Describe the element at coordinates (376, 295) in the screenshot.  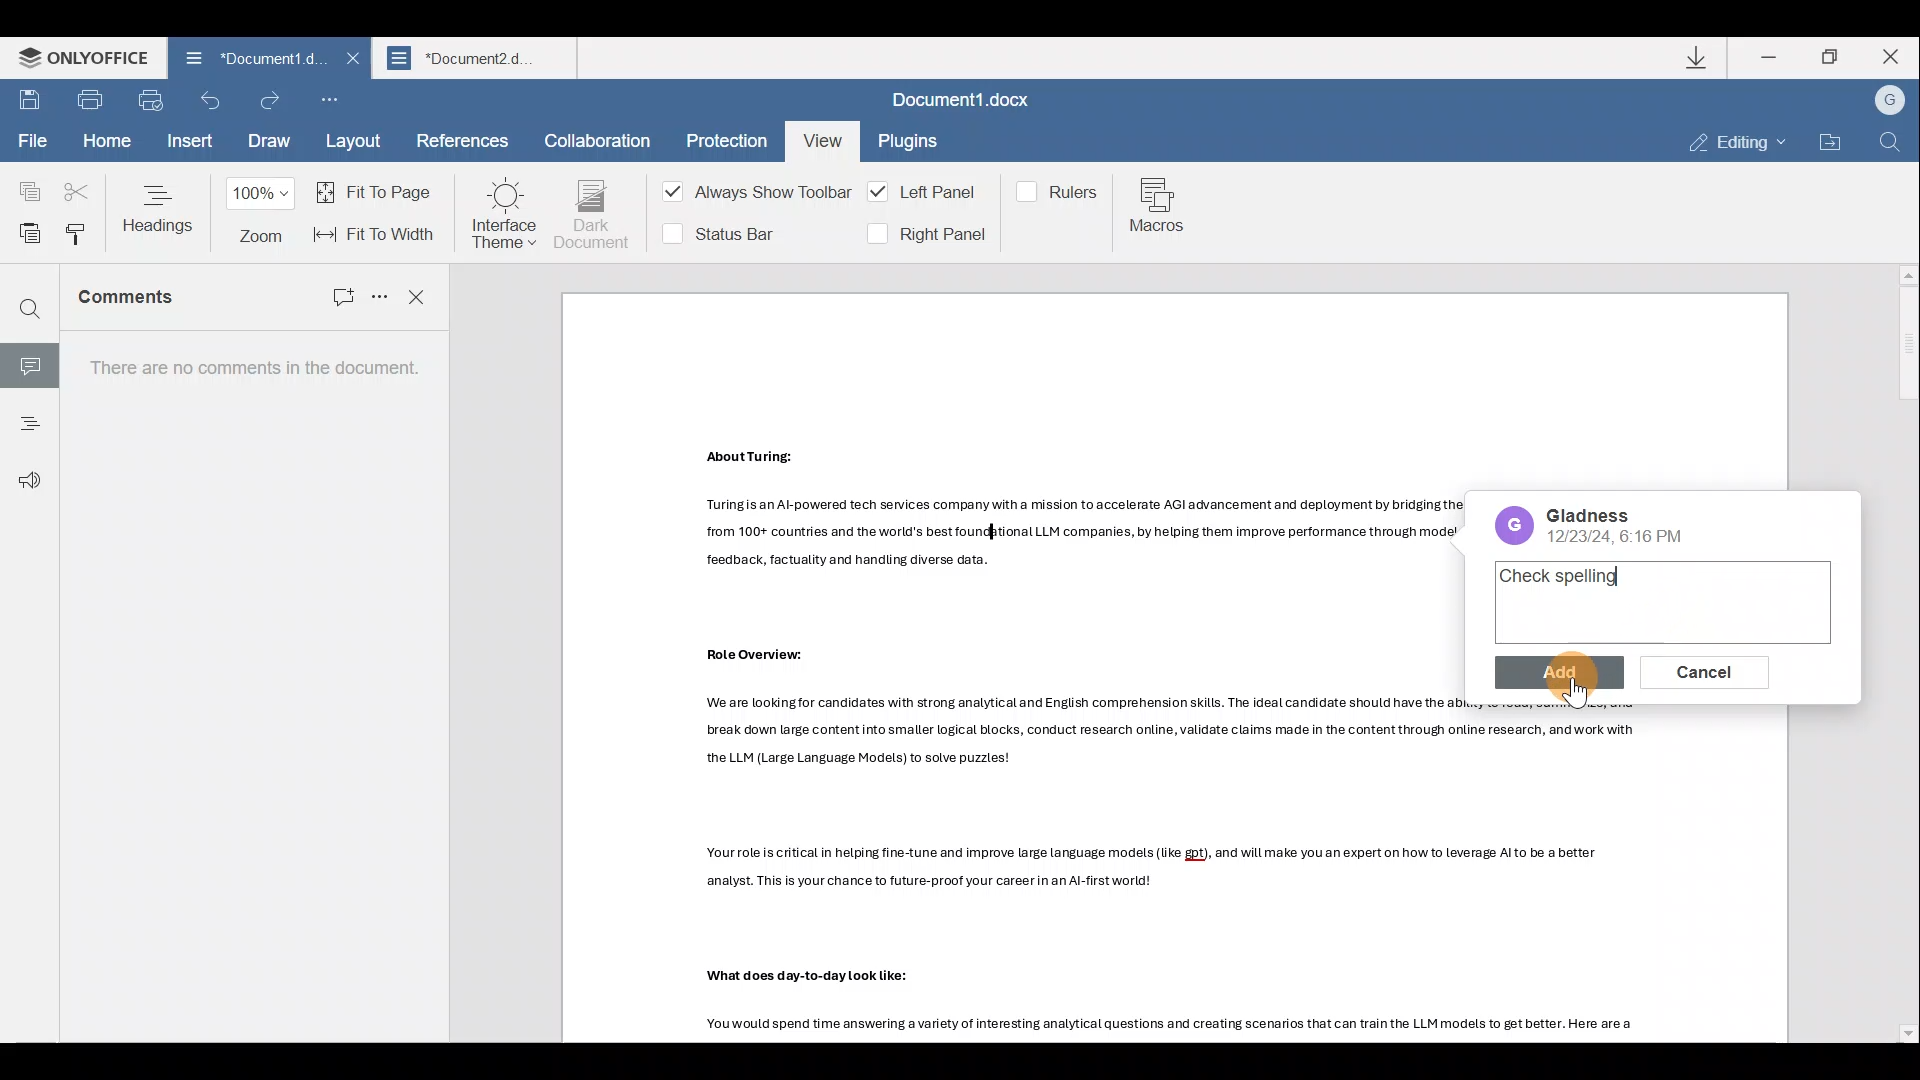
I see `Sort and more` at that location.